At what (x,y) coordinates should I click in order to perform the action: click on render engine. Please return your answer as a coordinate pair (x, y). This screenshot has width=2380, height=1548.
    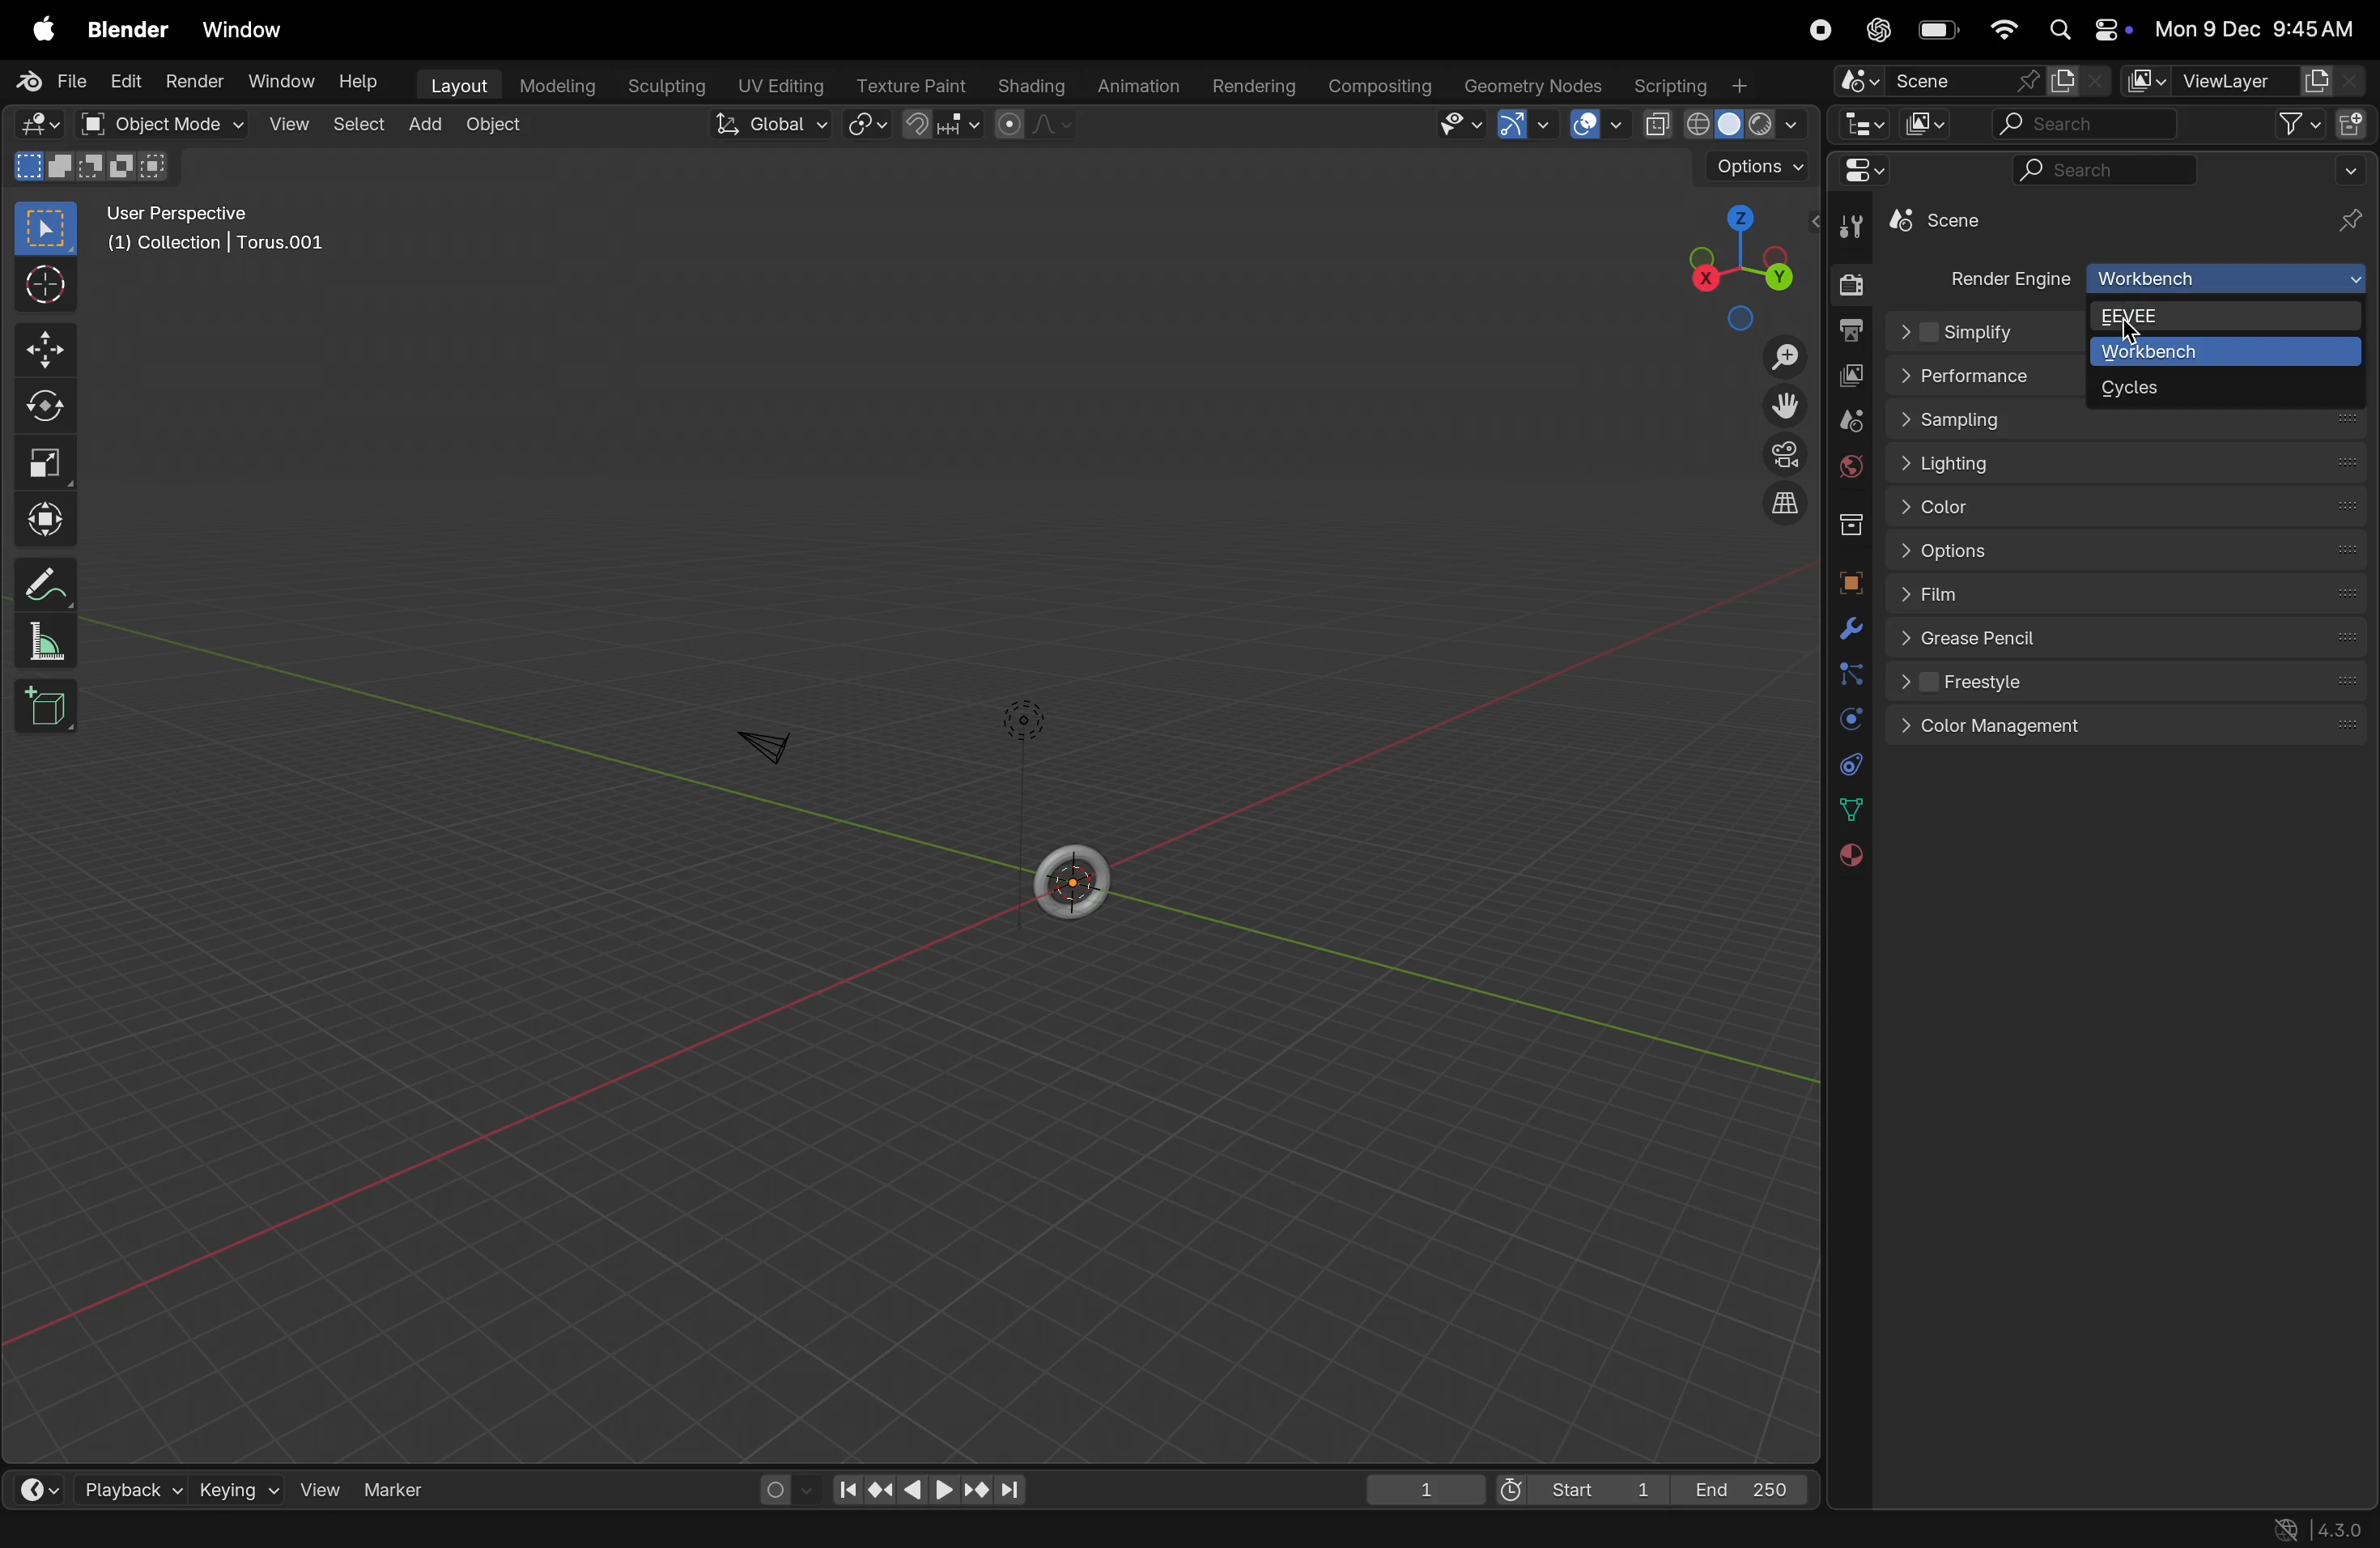
    Looking at the image, I should click on (2004, 278).